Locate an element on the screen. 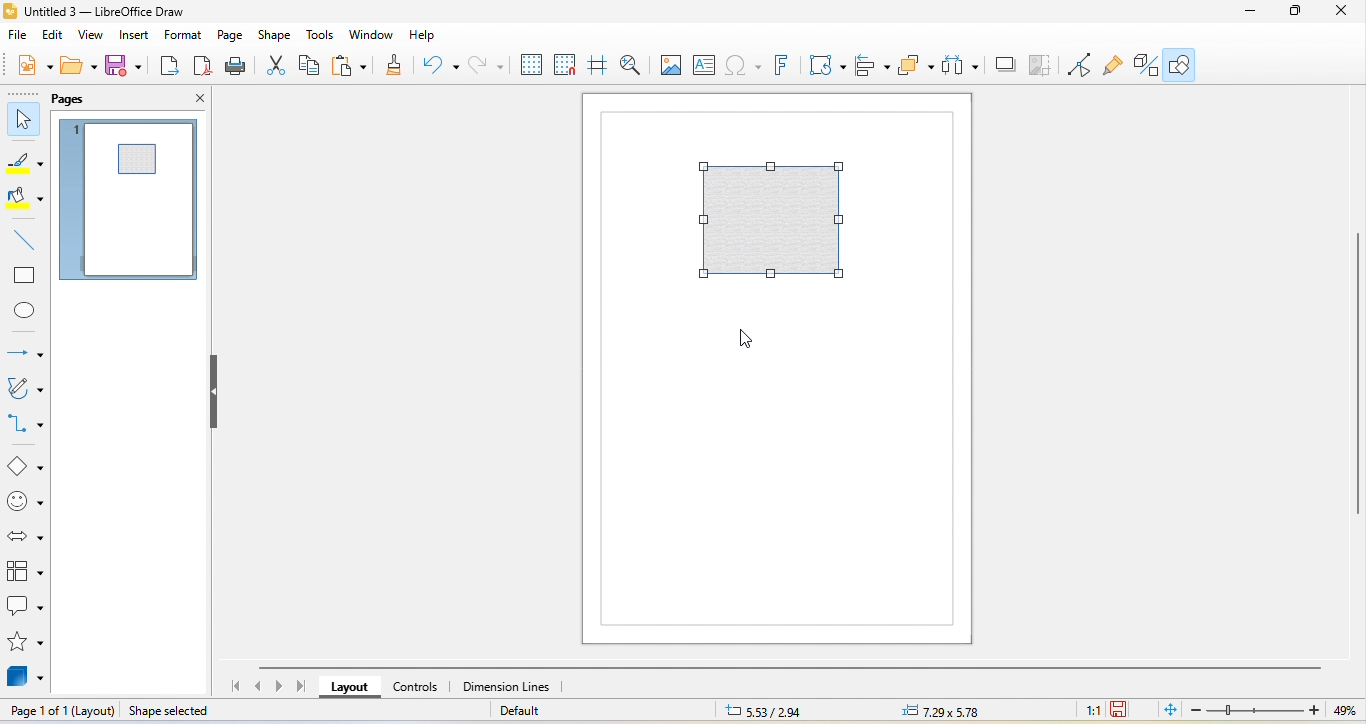 Image resolution: width=1366 pixels, height=724 pixels. ellipse is located at coordinates (26, 312).